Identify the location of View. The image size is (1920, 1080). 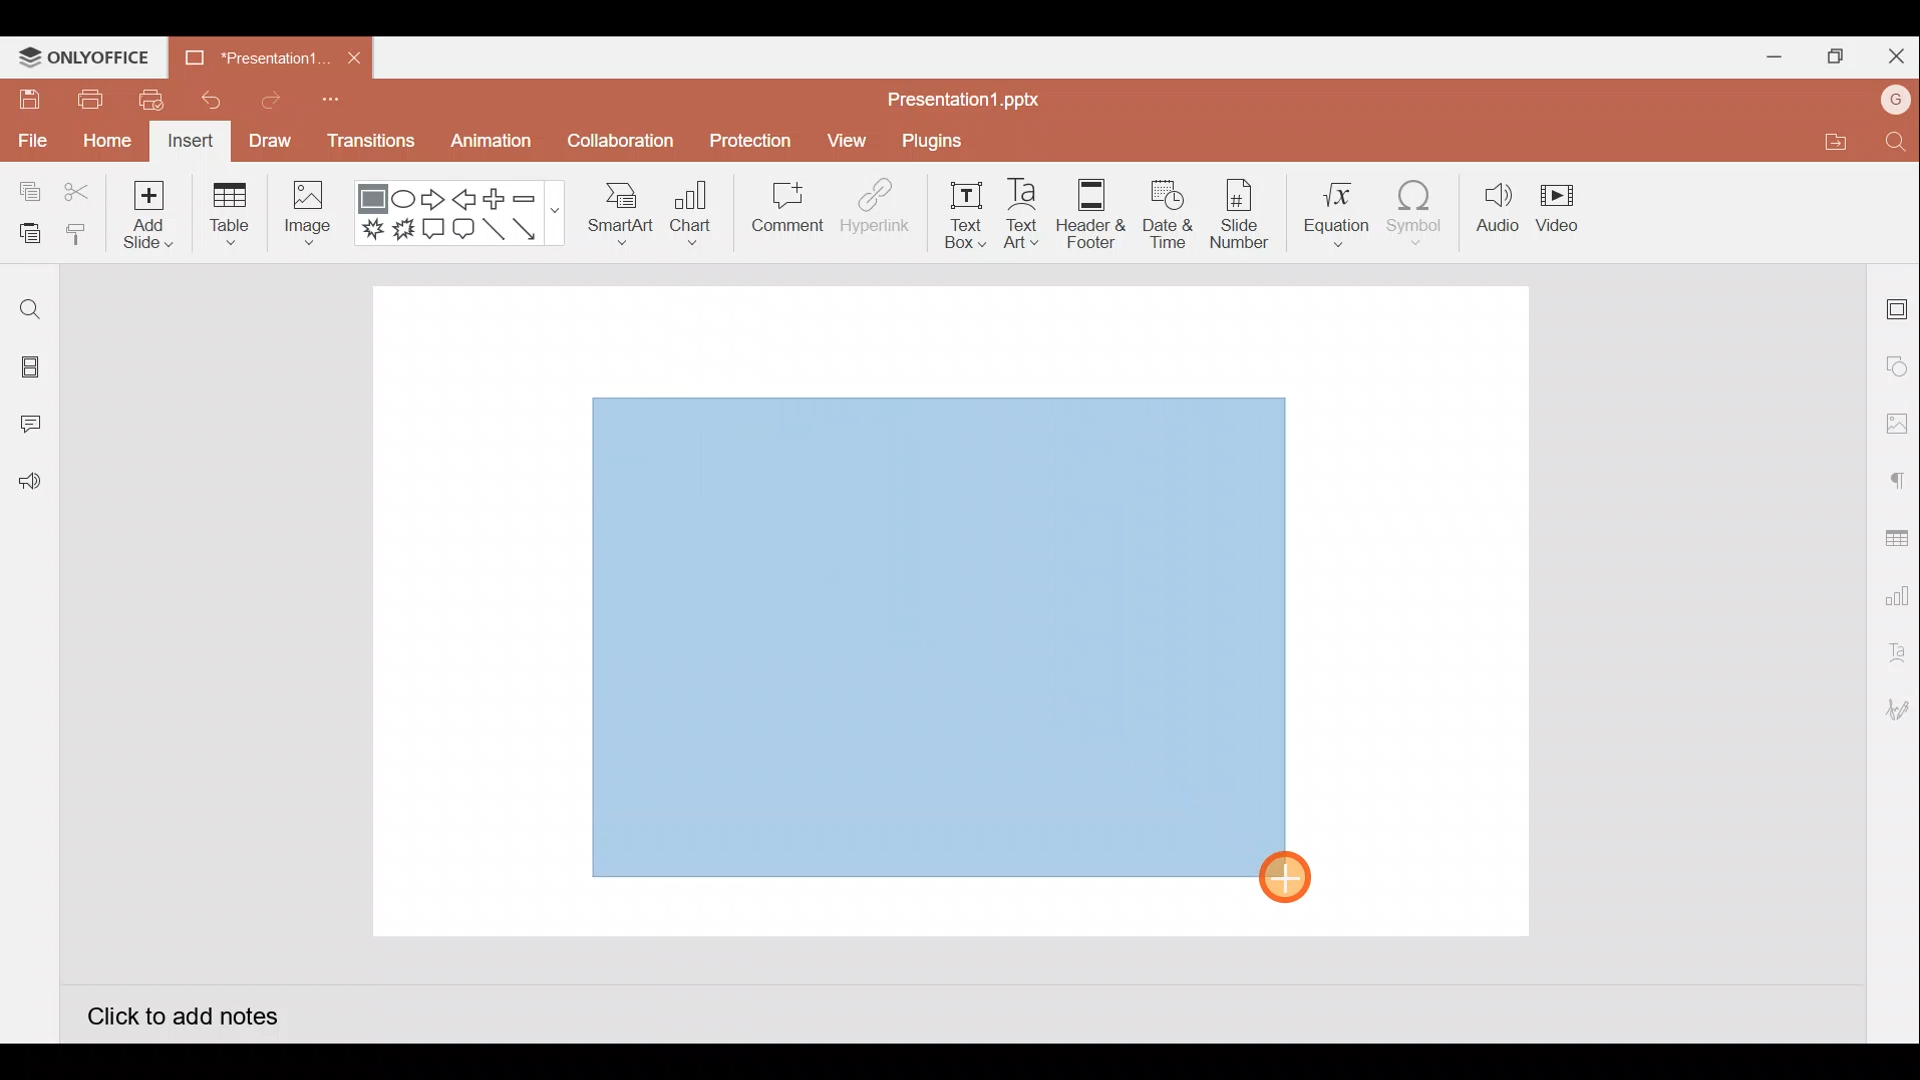
(846, 145).